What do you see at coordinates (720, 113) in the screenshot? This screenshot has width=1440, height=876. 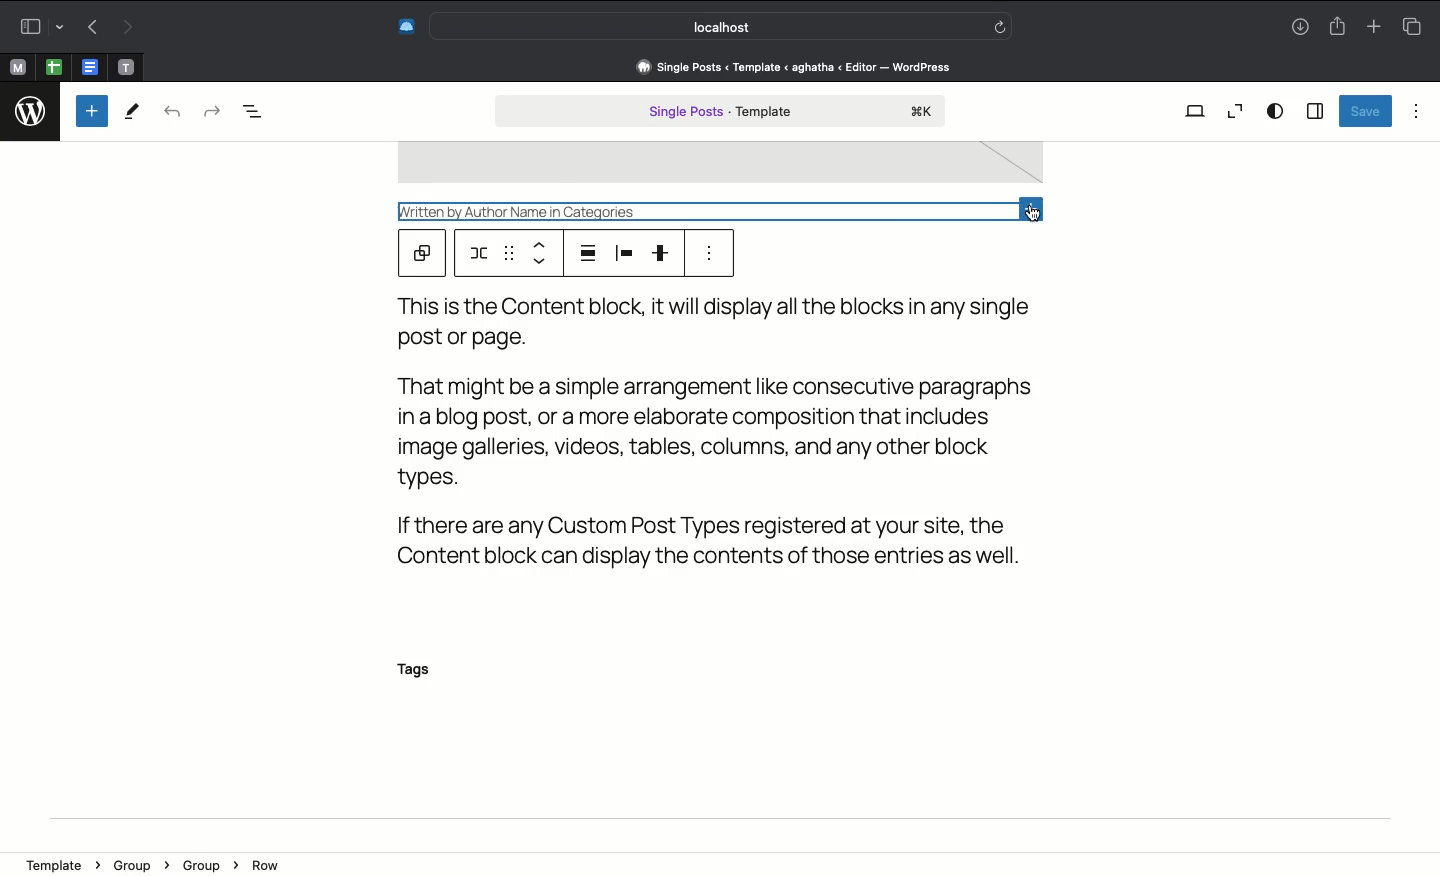 I see `Single post template` at bounding box center [720, 113].